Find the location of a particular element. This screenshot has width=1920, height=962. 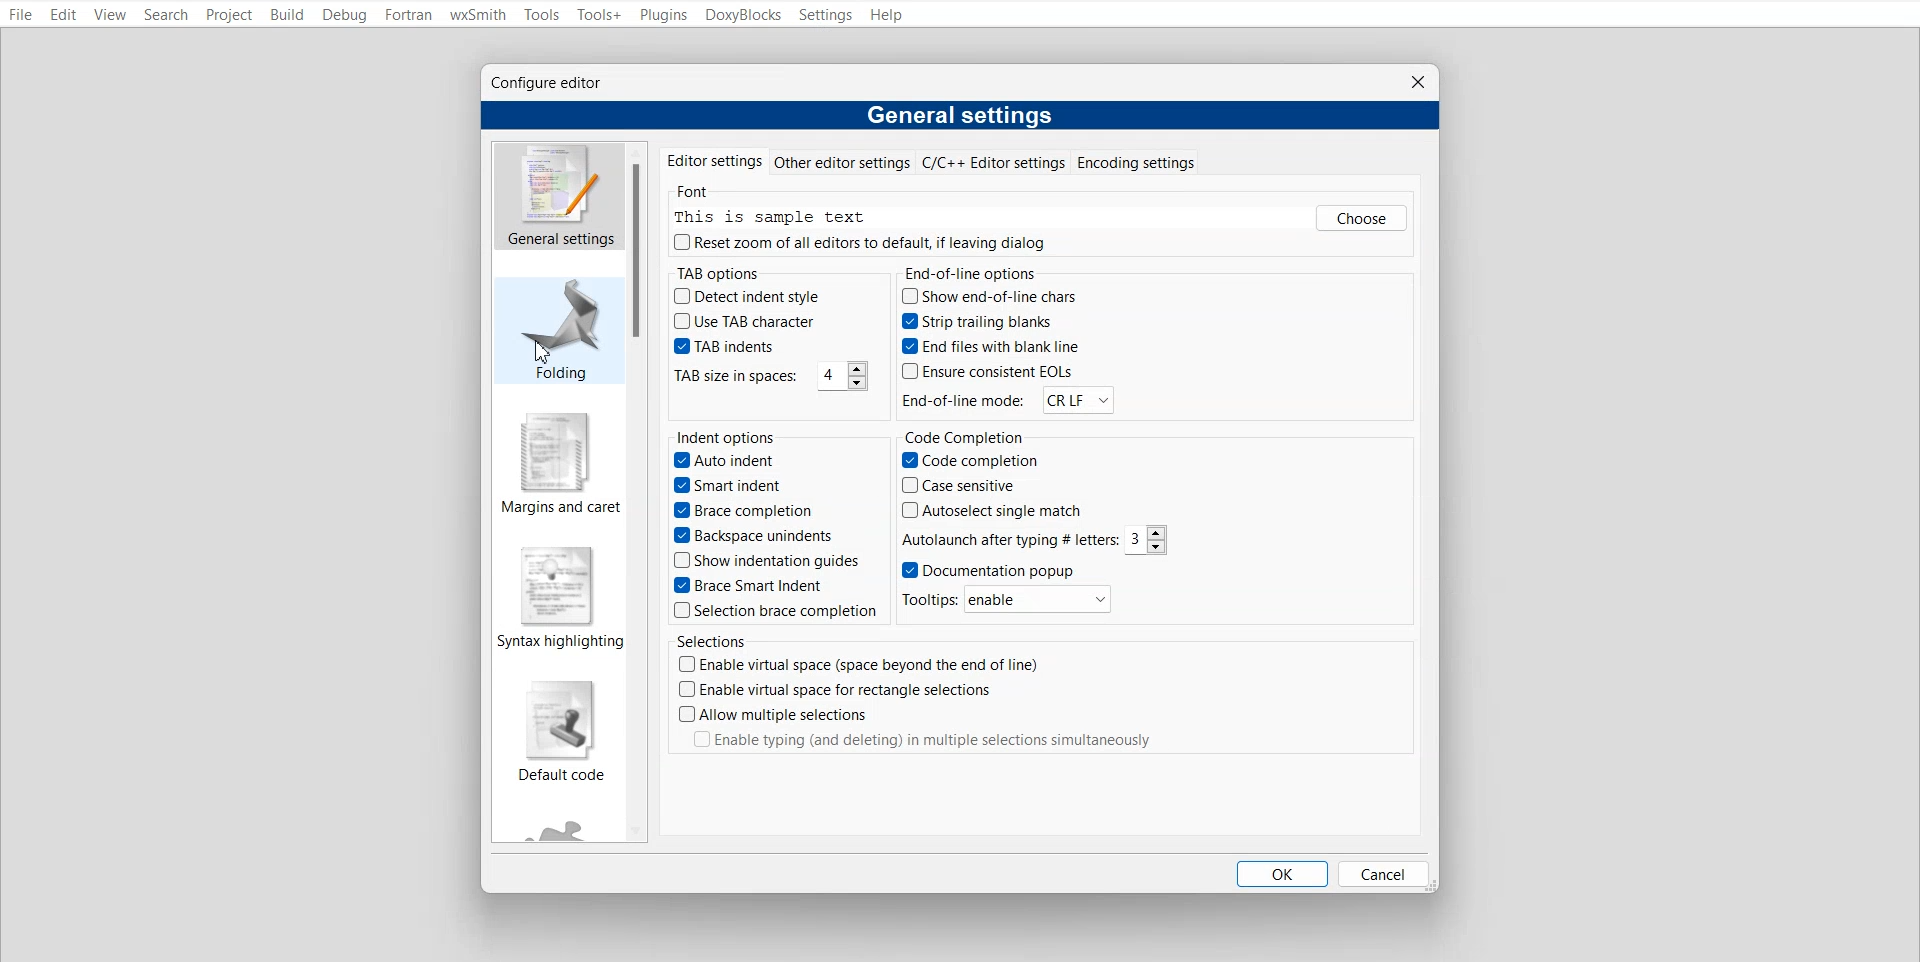

Ensure consistent EOLs is located at coordinates (985, 373).